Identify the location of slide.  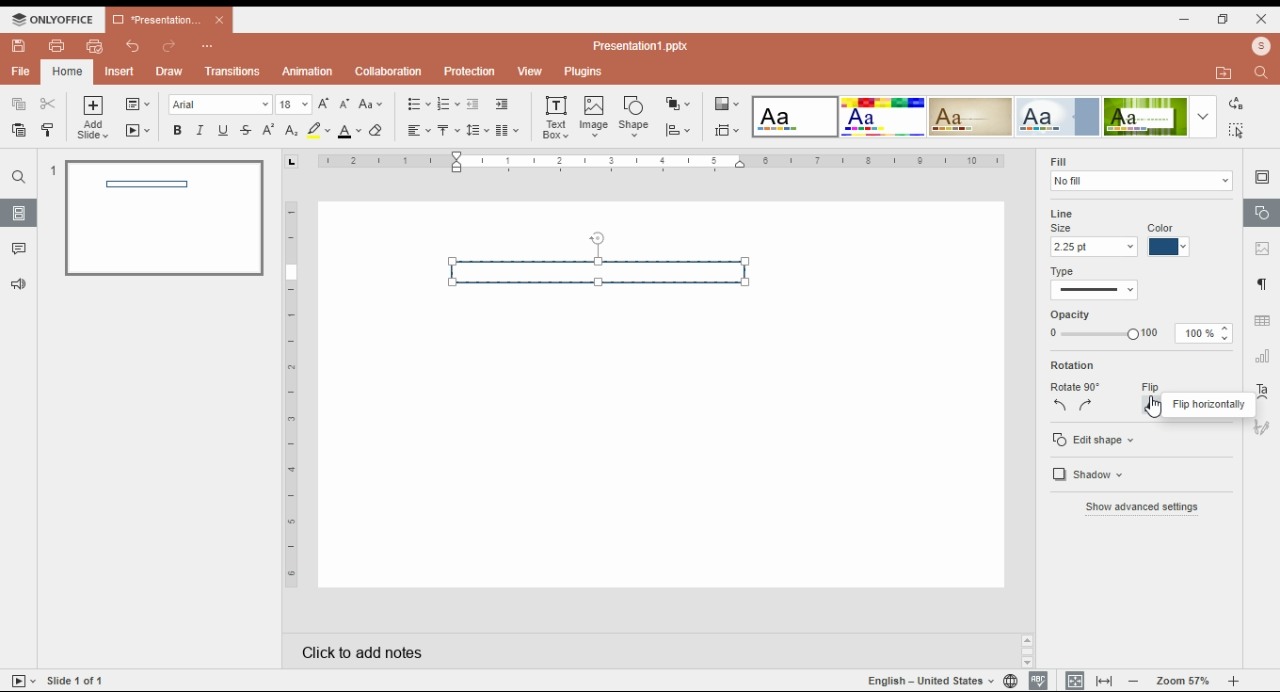
(19, 213).